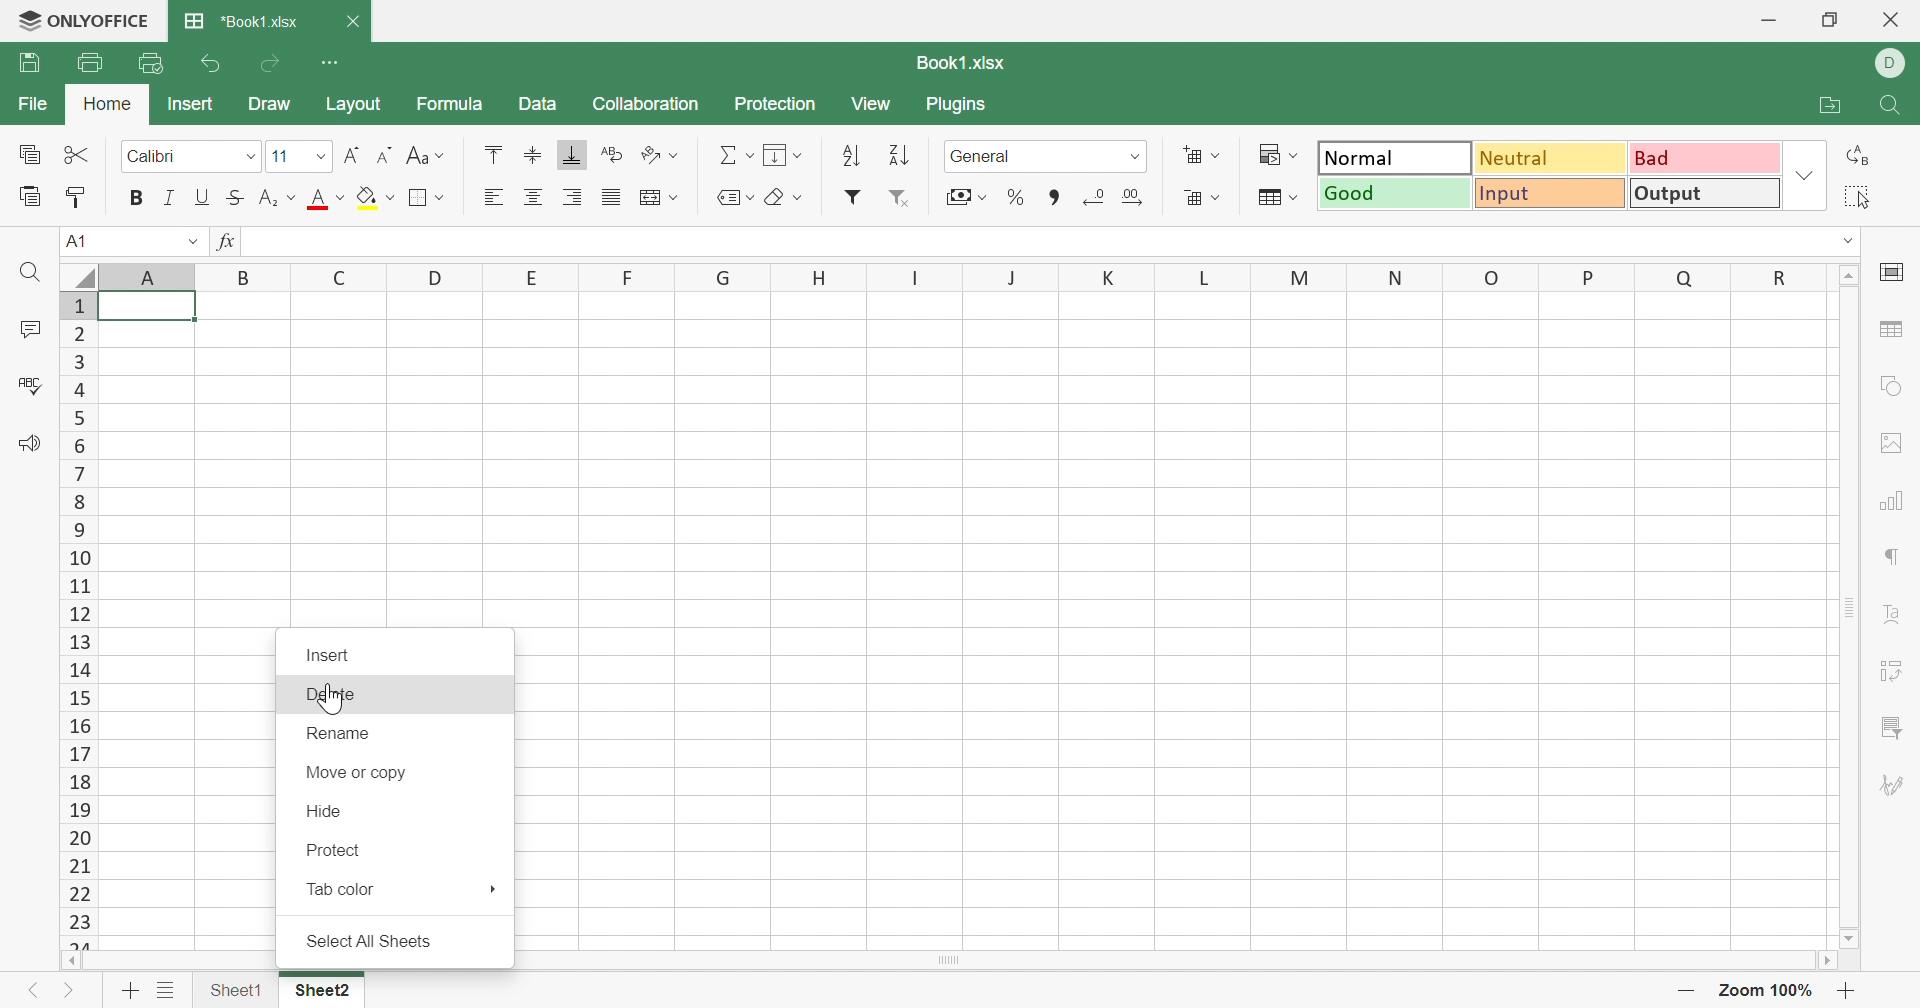 The width and height of the screenshot is (1920, 1008). What do you see at coordinates (1888, 390) in the screenshot?
I see `shape settings` at bounding box center [1888, 390].